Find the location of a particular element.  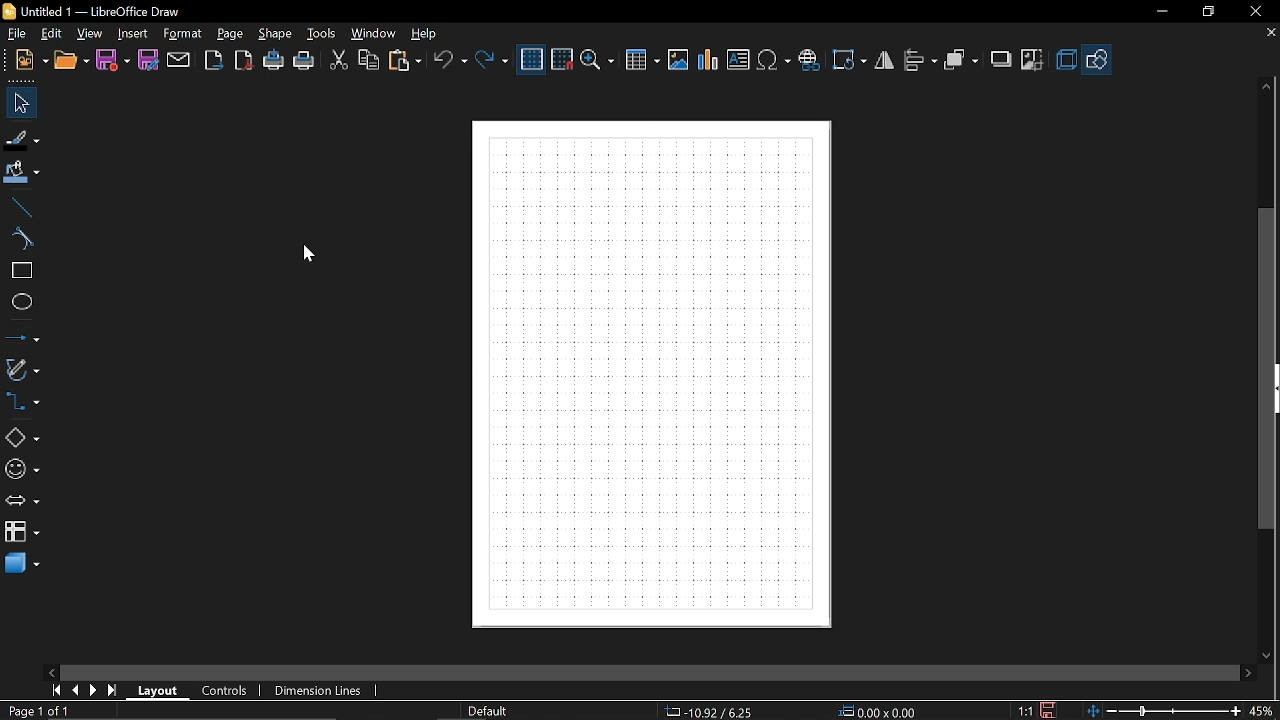

Untitled - LibreOffice Draw is located at coordinates (93, 10).